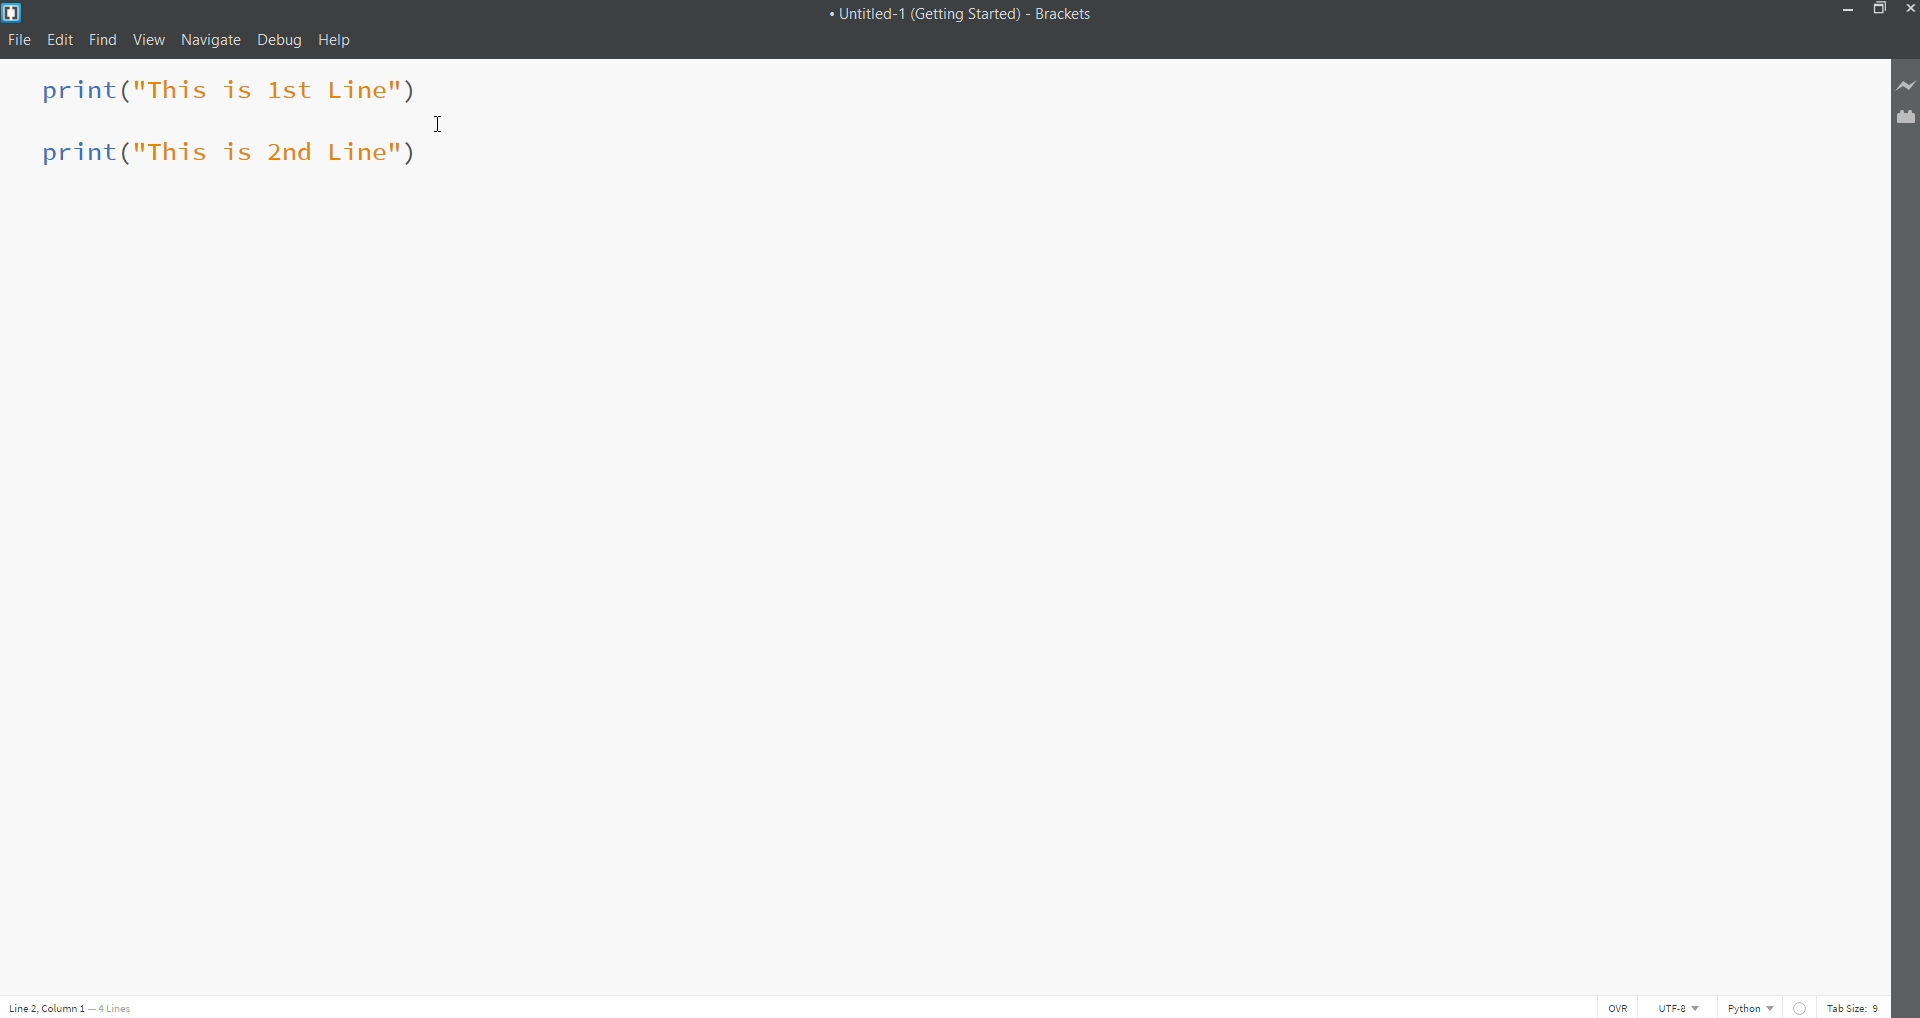  Describe the element at coordinates (22, 38) in the screenshot. I see `File` at that location.